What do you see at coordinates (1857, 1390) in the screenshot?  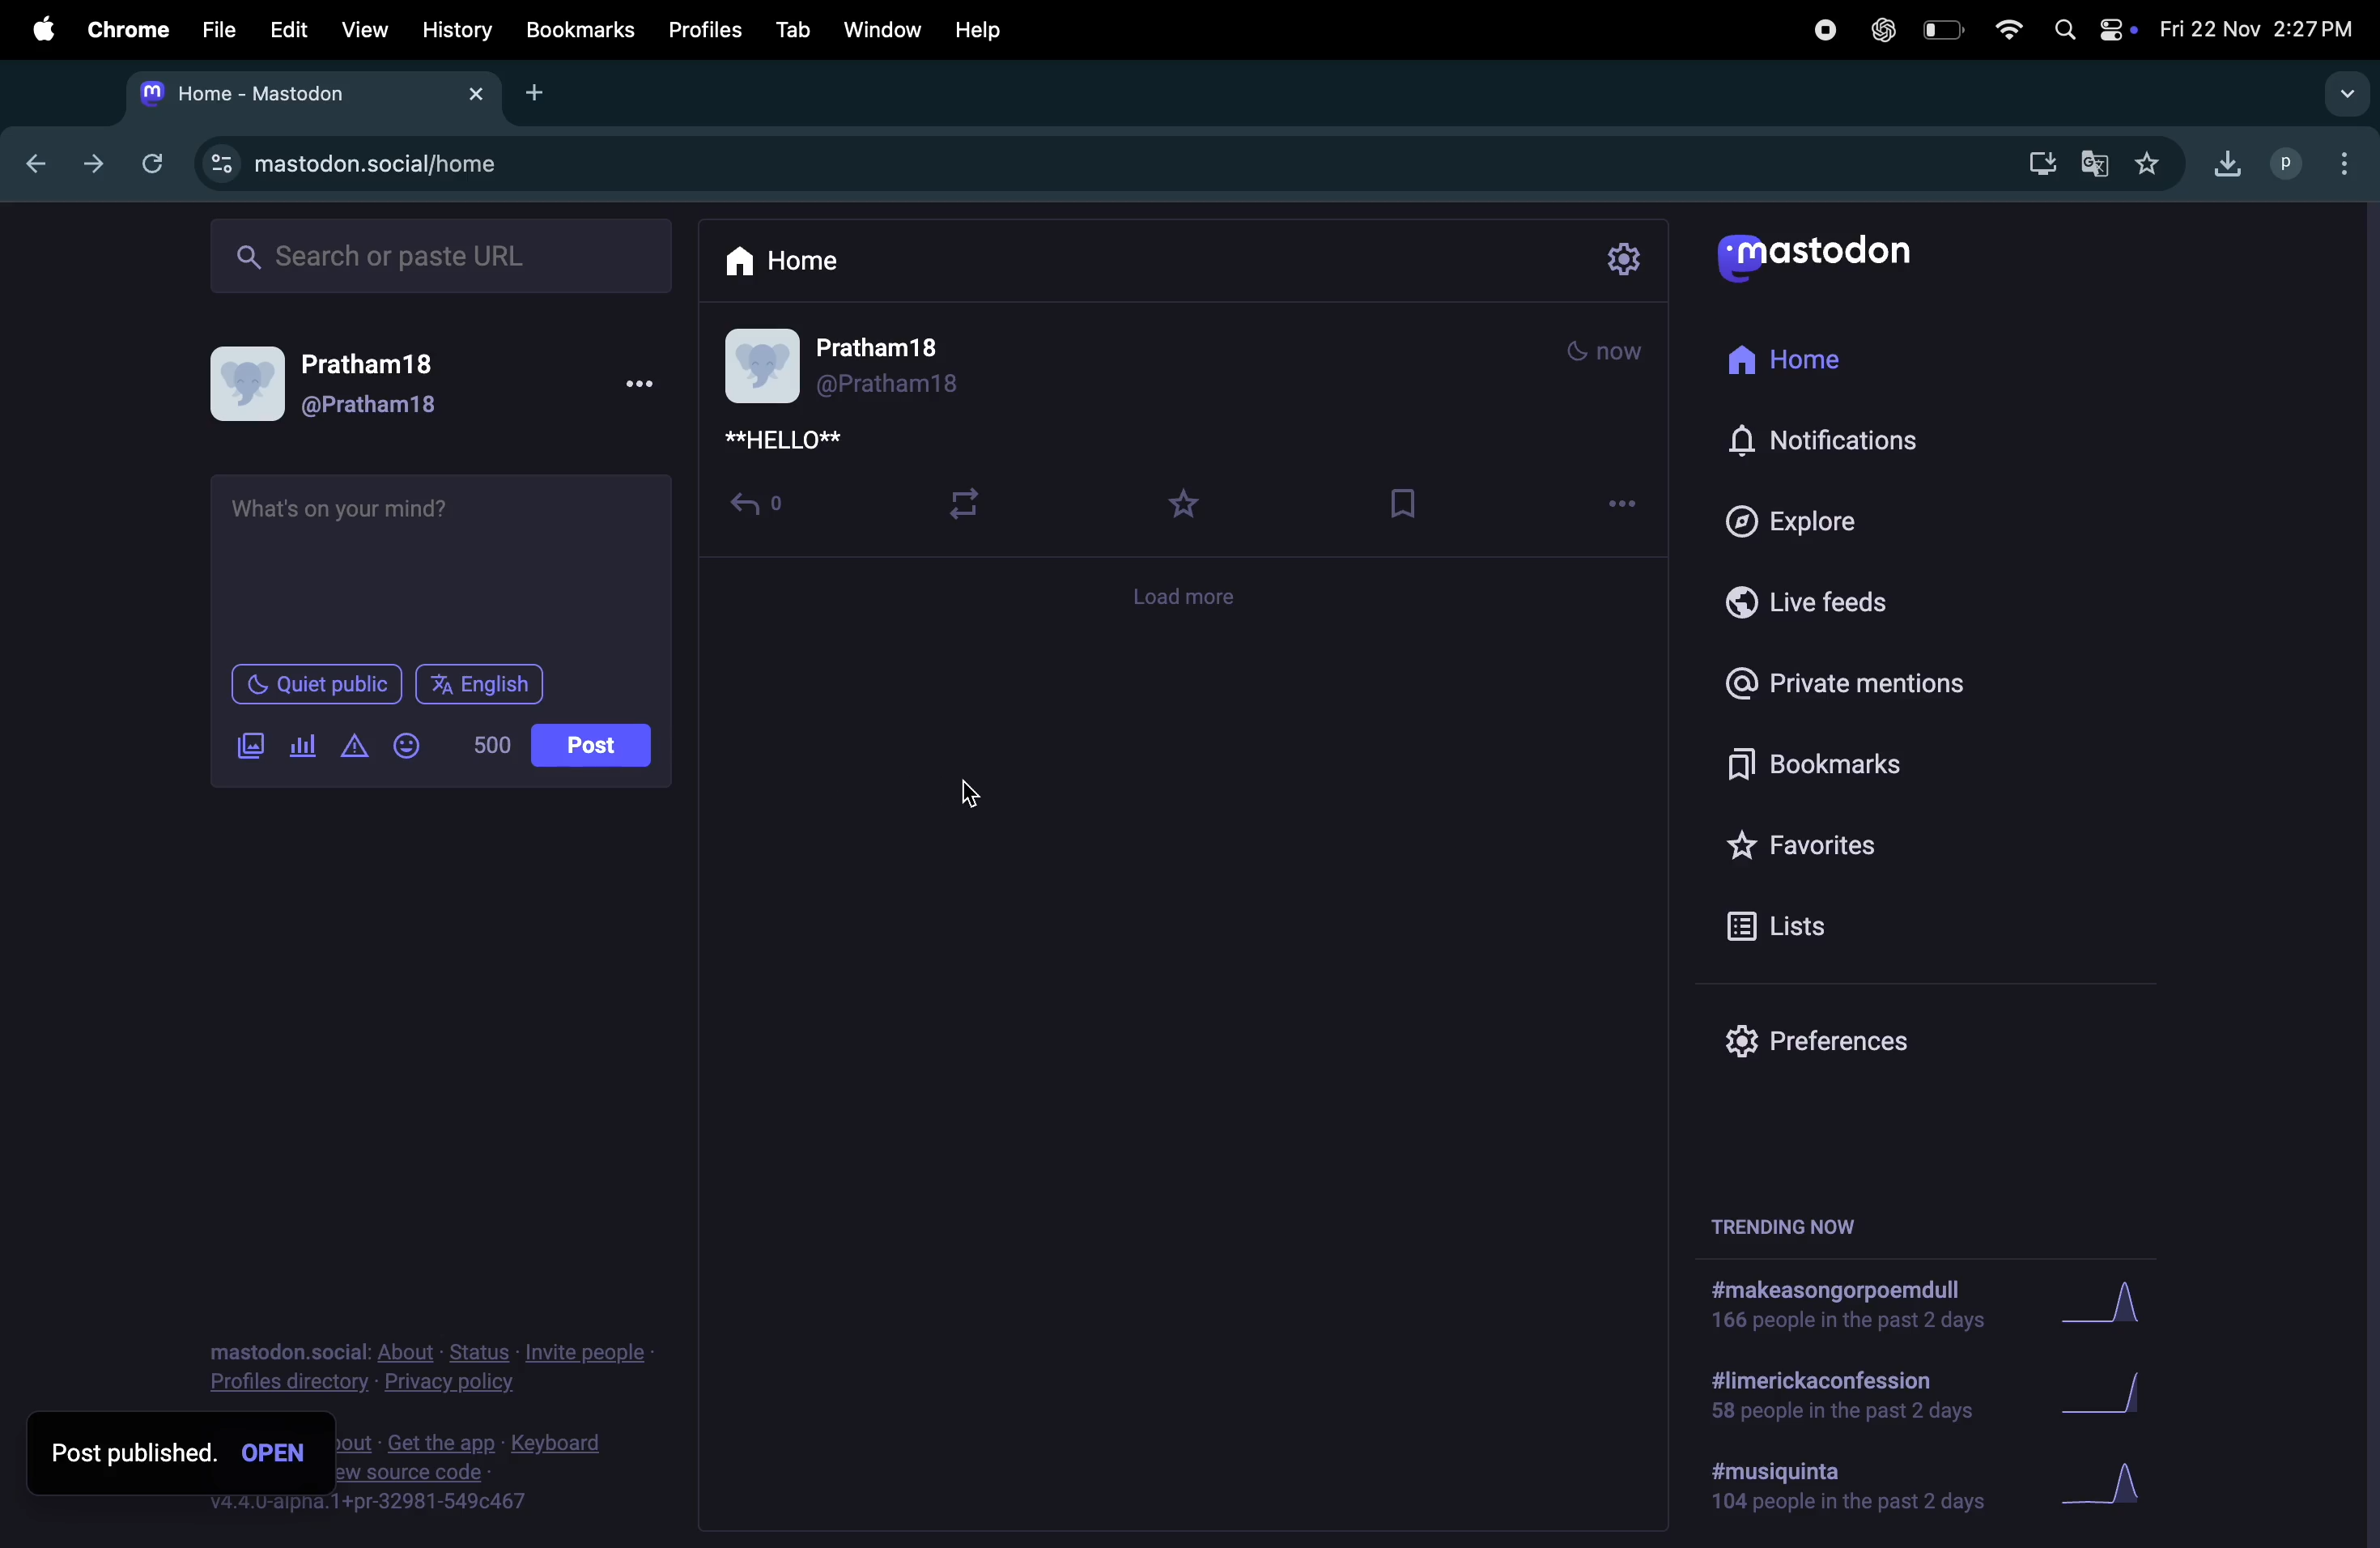 I see `limerick confession` at bounding box center [1857, 1390].